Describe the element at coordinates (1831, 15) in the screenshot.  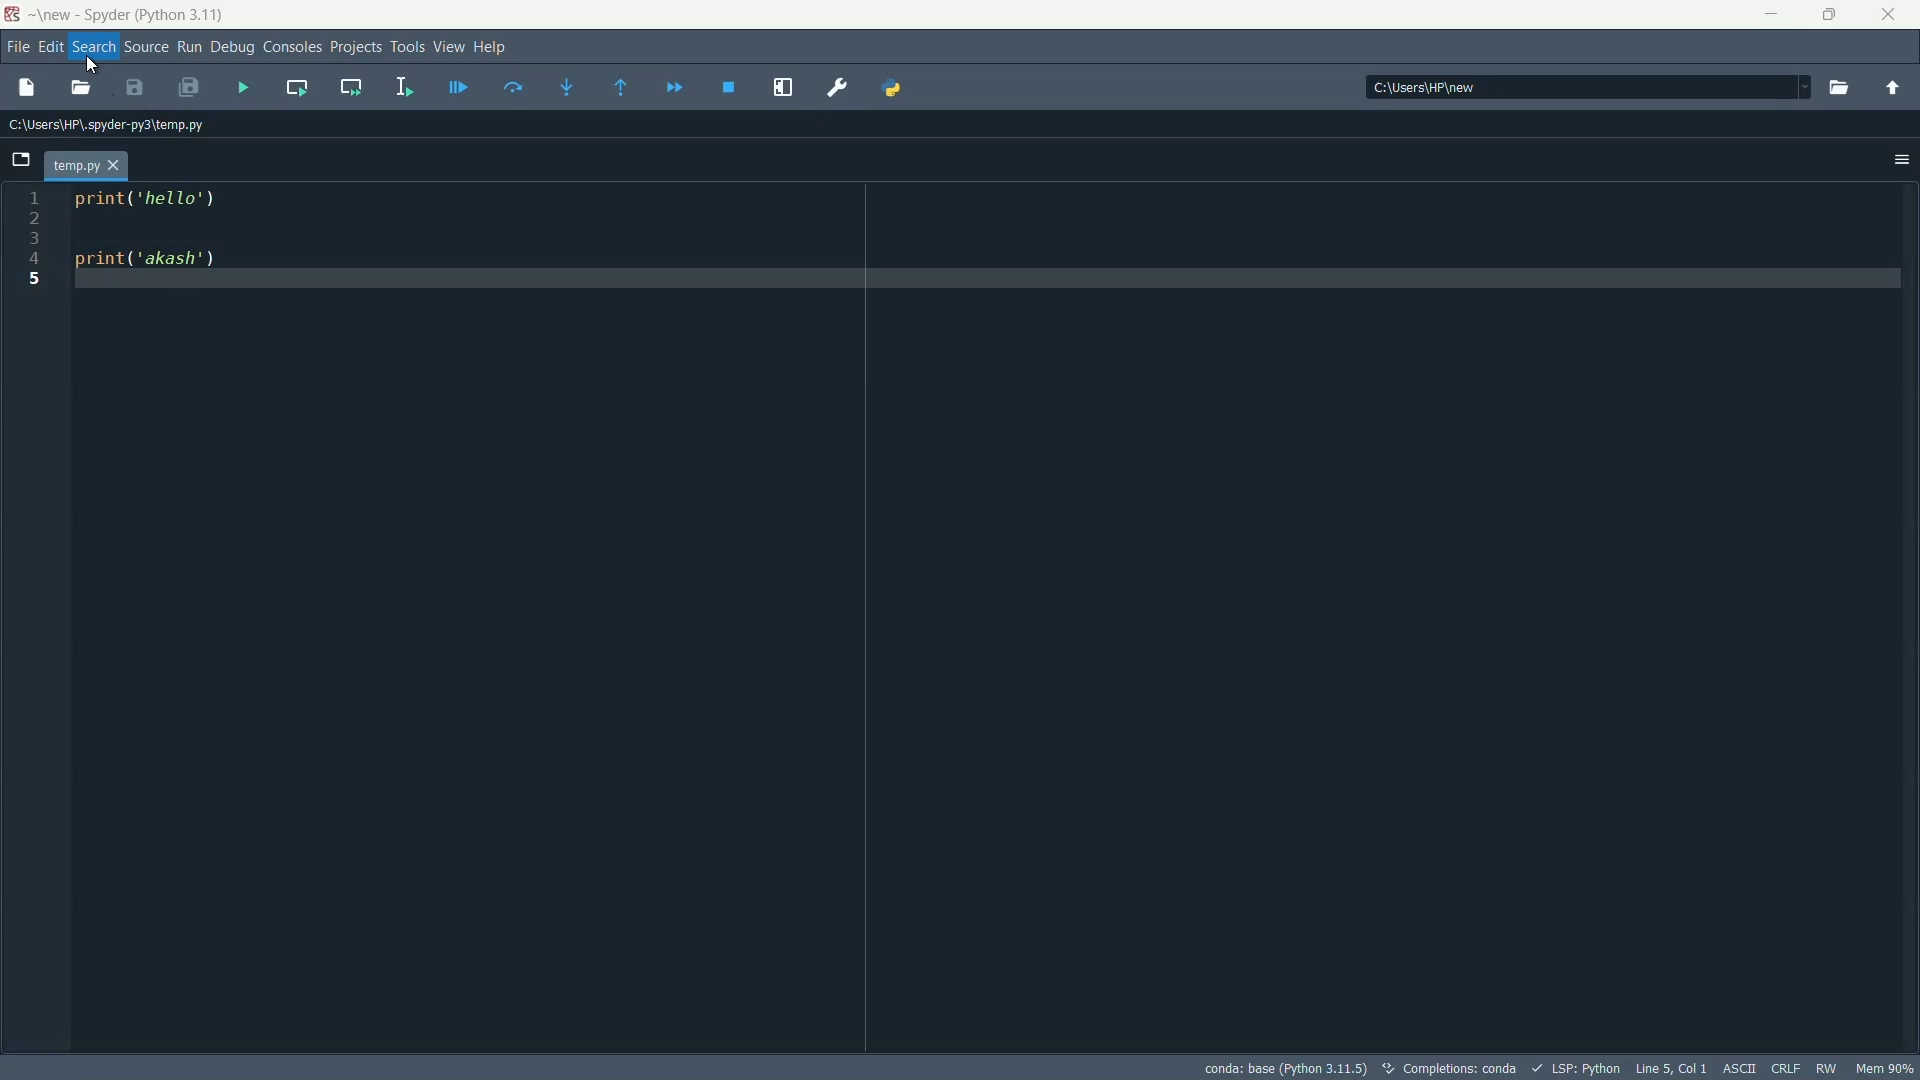
I see `restore` at that location.